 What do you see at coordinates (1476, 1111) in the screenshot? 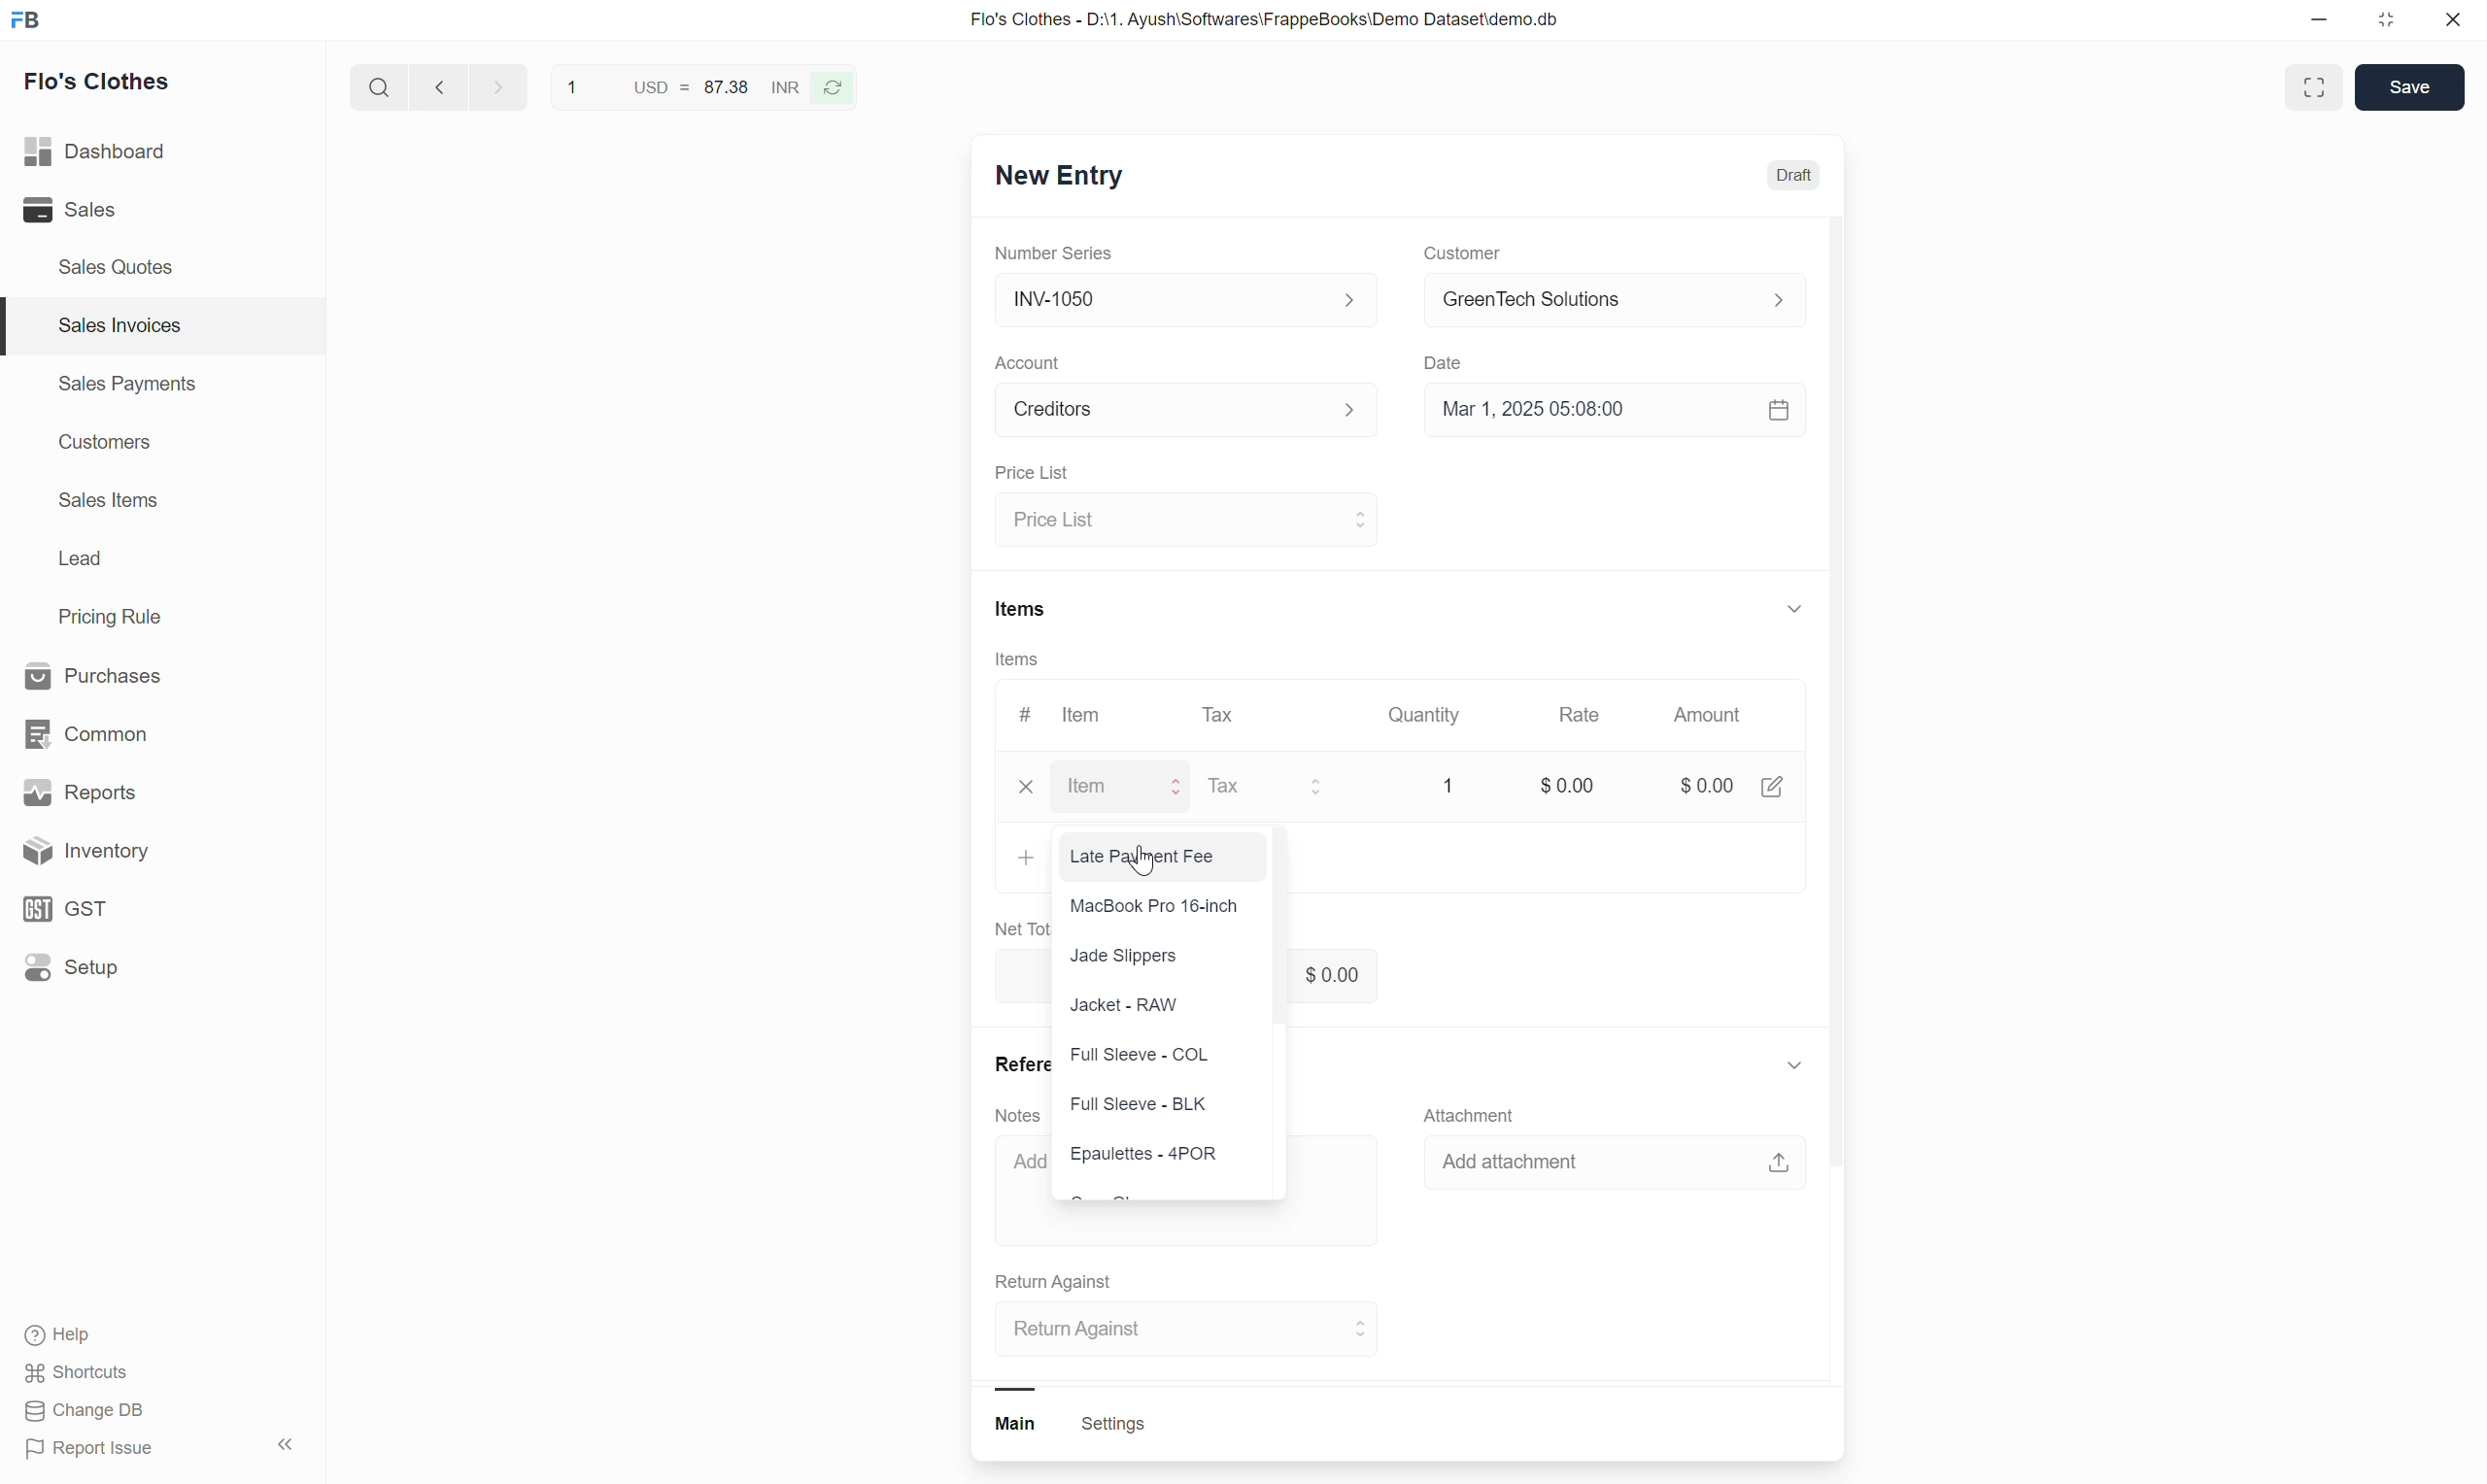
I see `Attachment` at bounding box center [1476, 1111].